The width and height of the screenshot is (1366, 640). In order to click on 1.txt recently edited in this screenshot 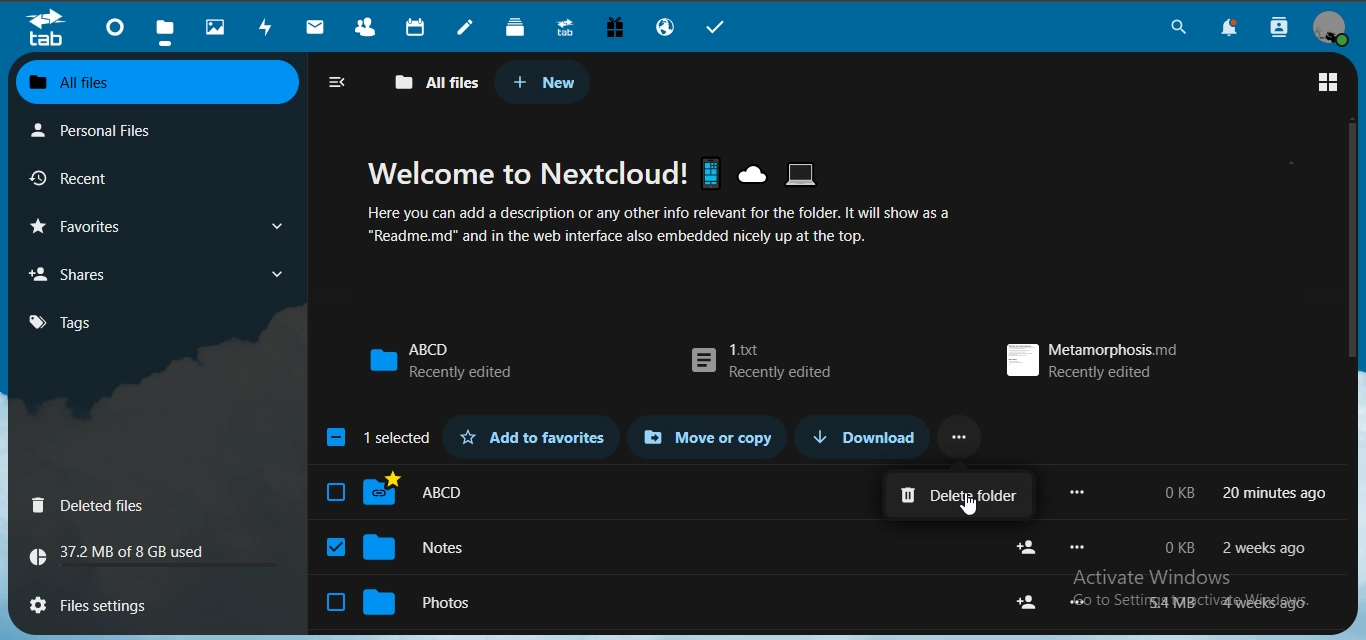, I will do `click(763, 365)`.